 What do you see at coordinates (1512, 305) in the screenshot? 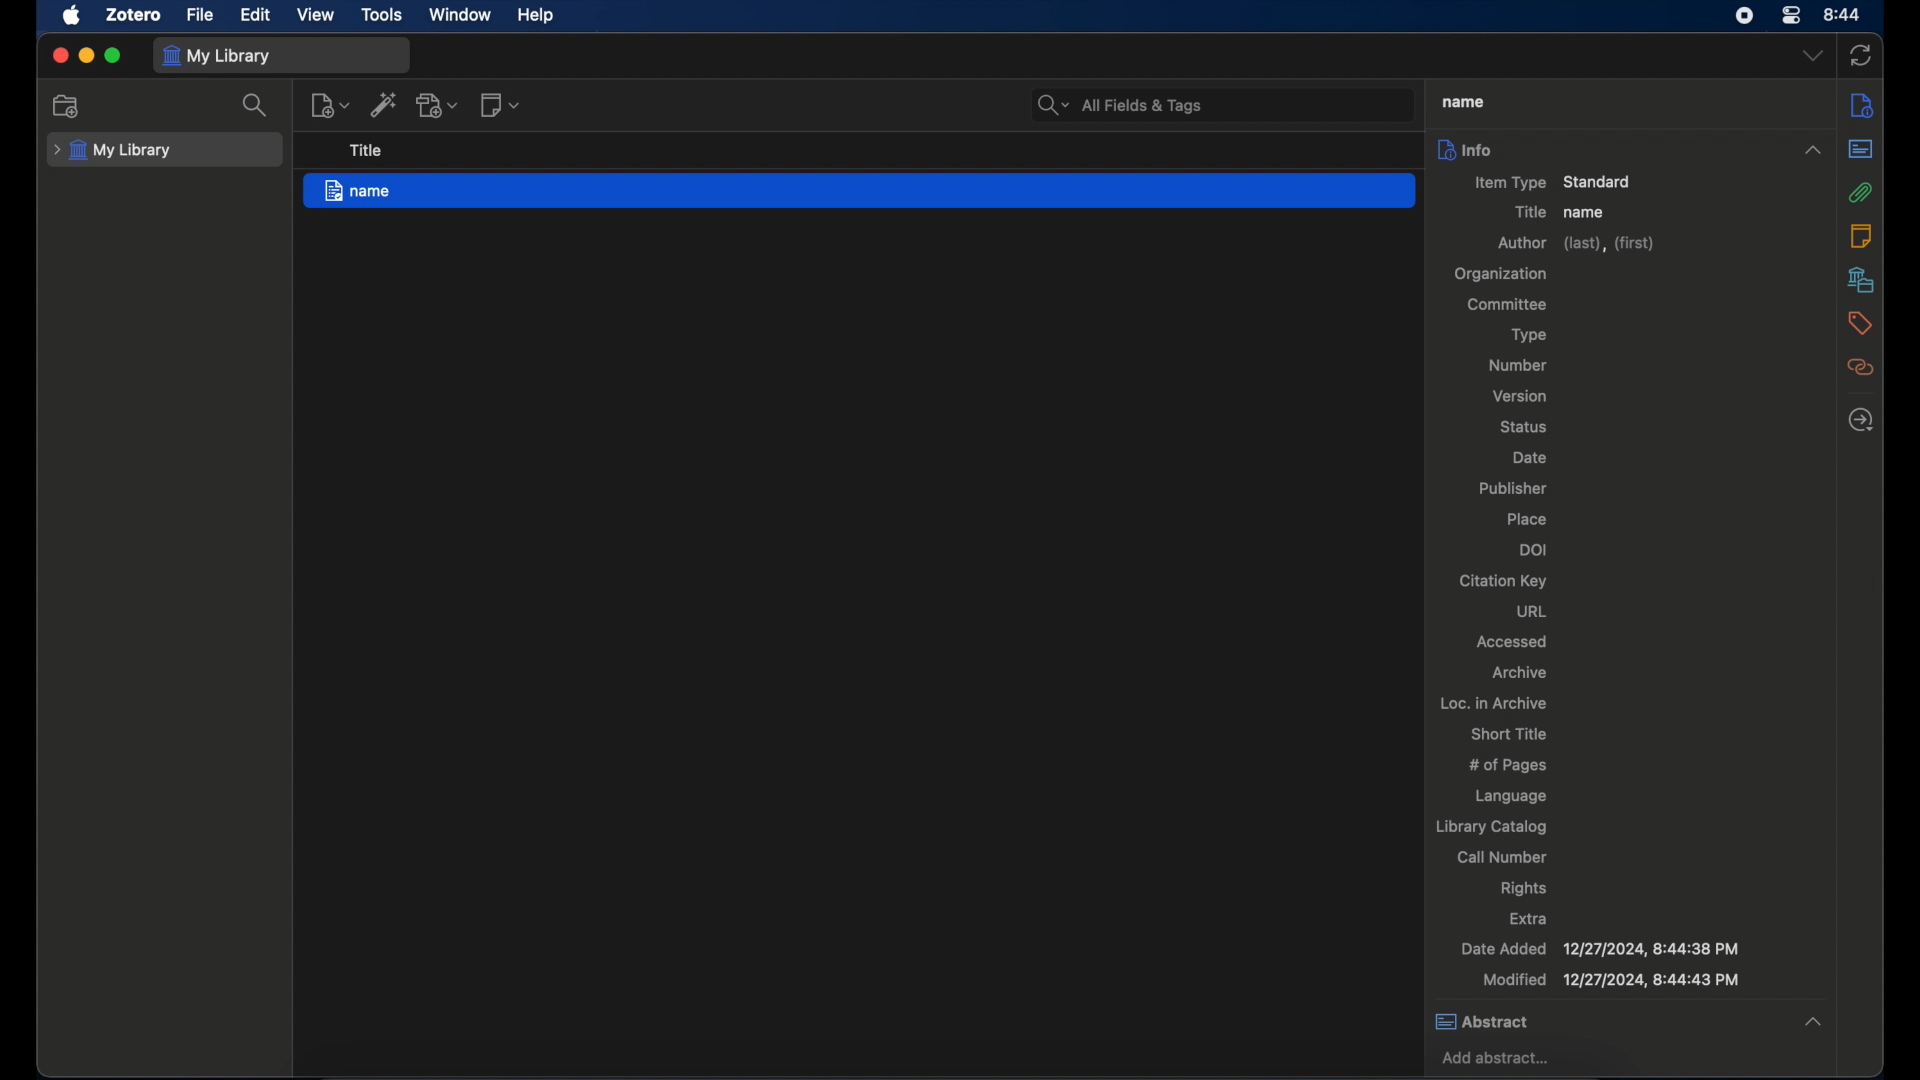
I see `committee` at bounding box center [1512, 305].